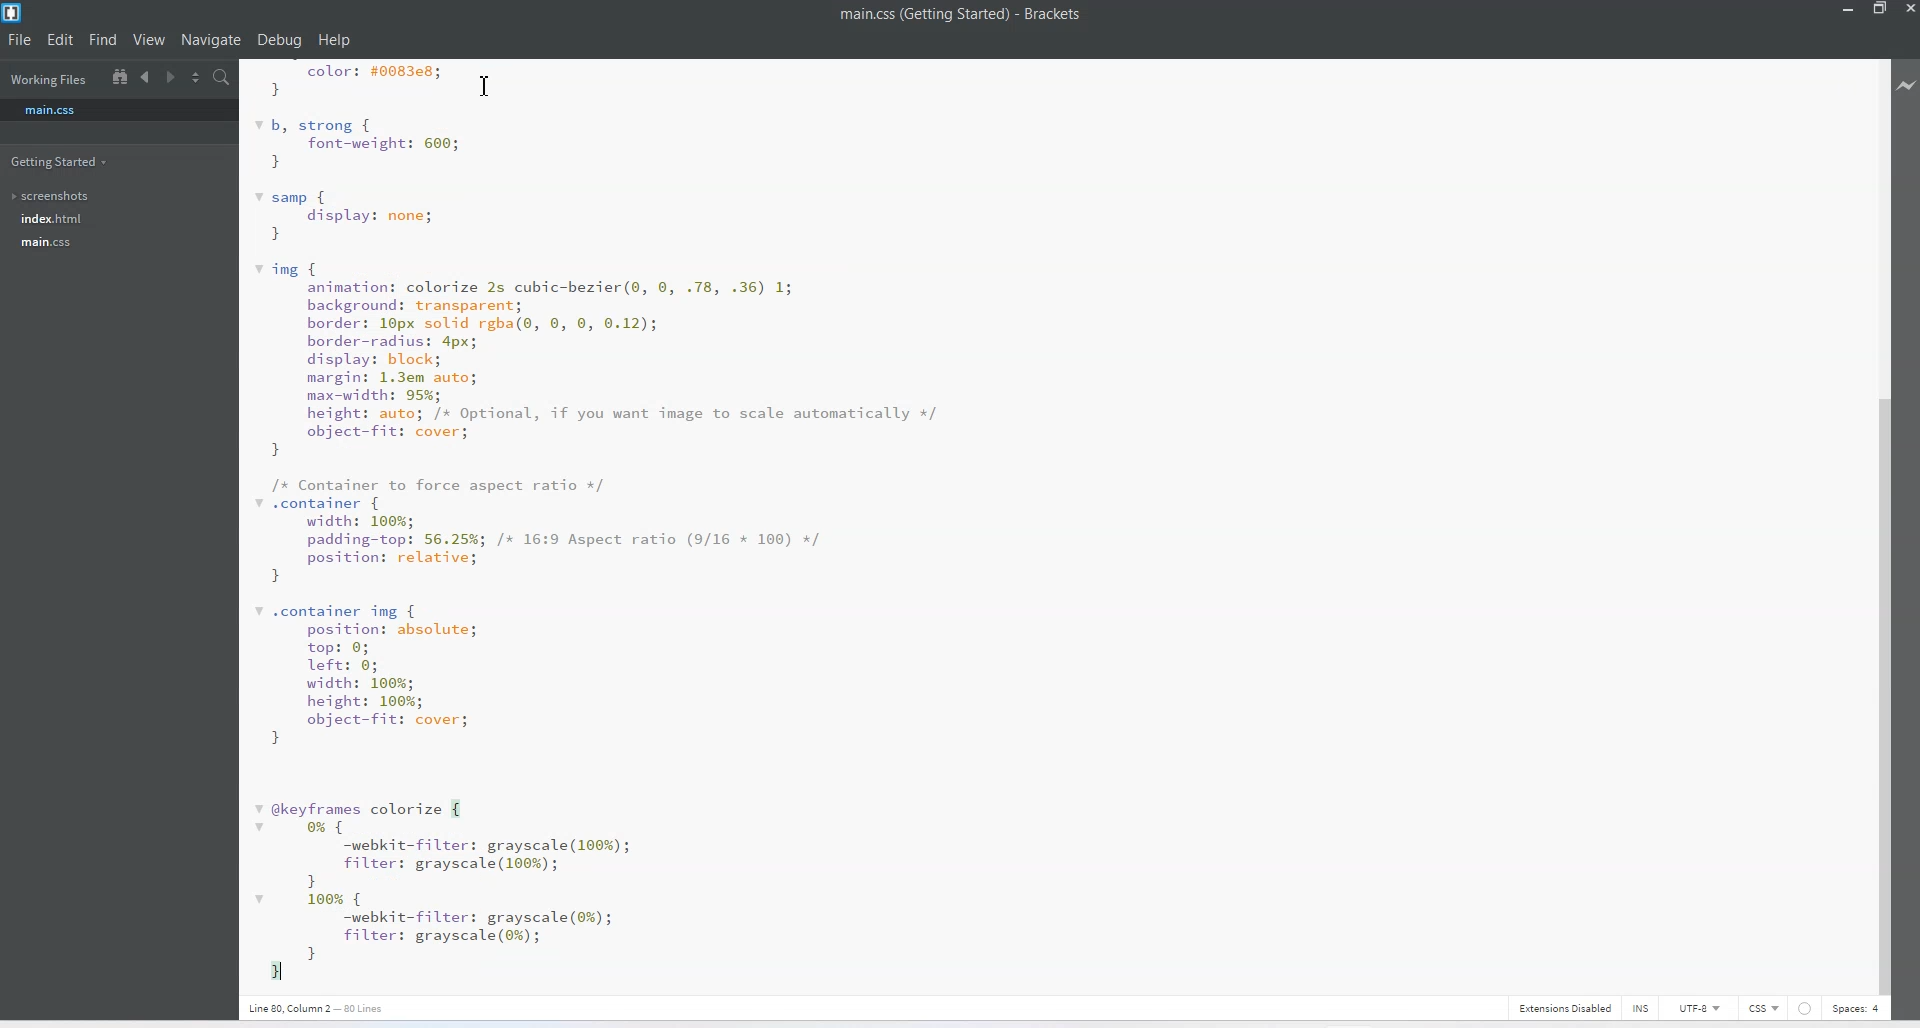  Describe the element at coordinates (61, 40) in the screenshot. I see `Edit` at that location.